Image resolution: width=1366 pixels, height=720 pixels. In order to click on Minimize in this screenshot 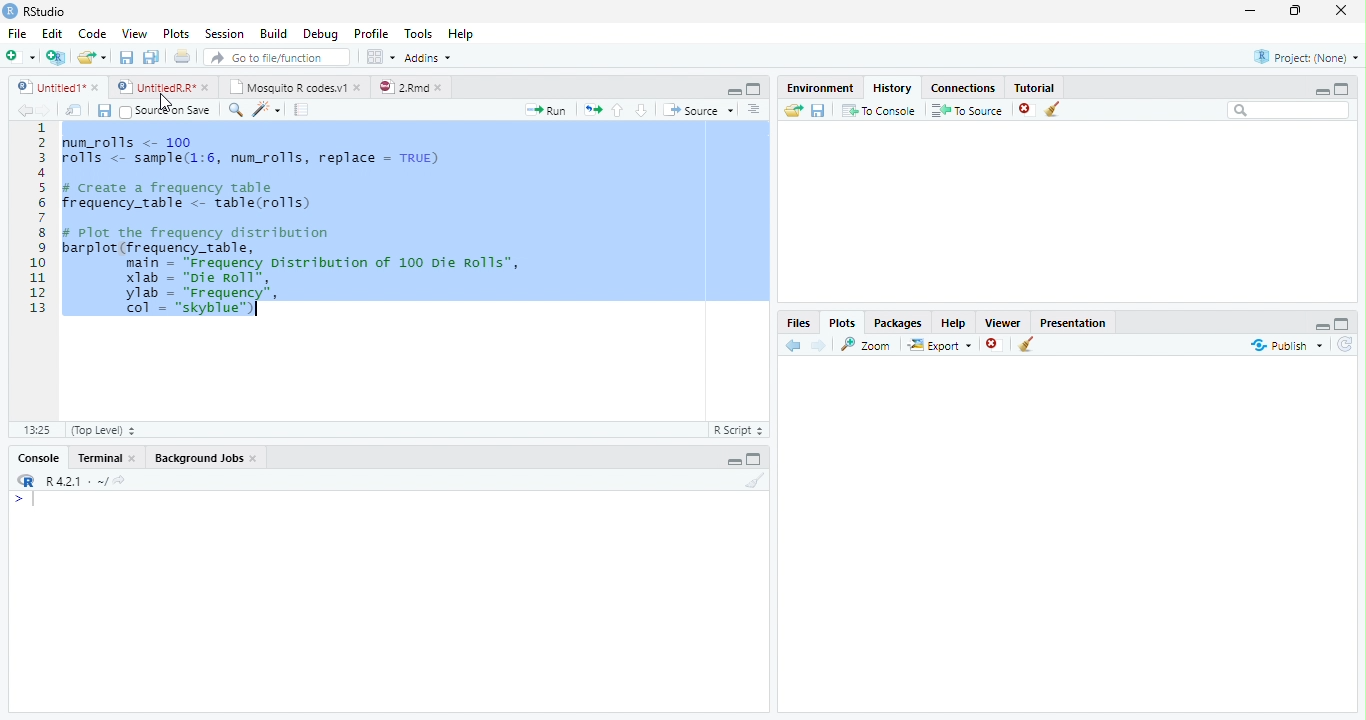, I will do `click(1251, 11)`.